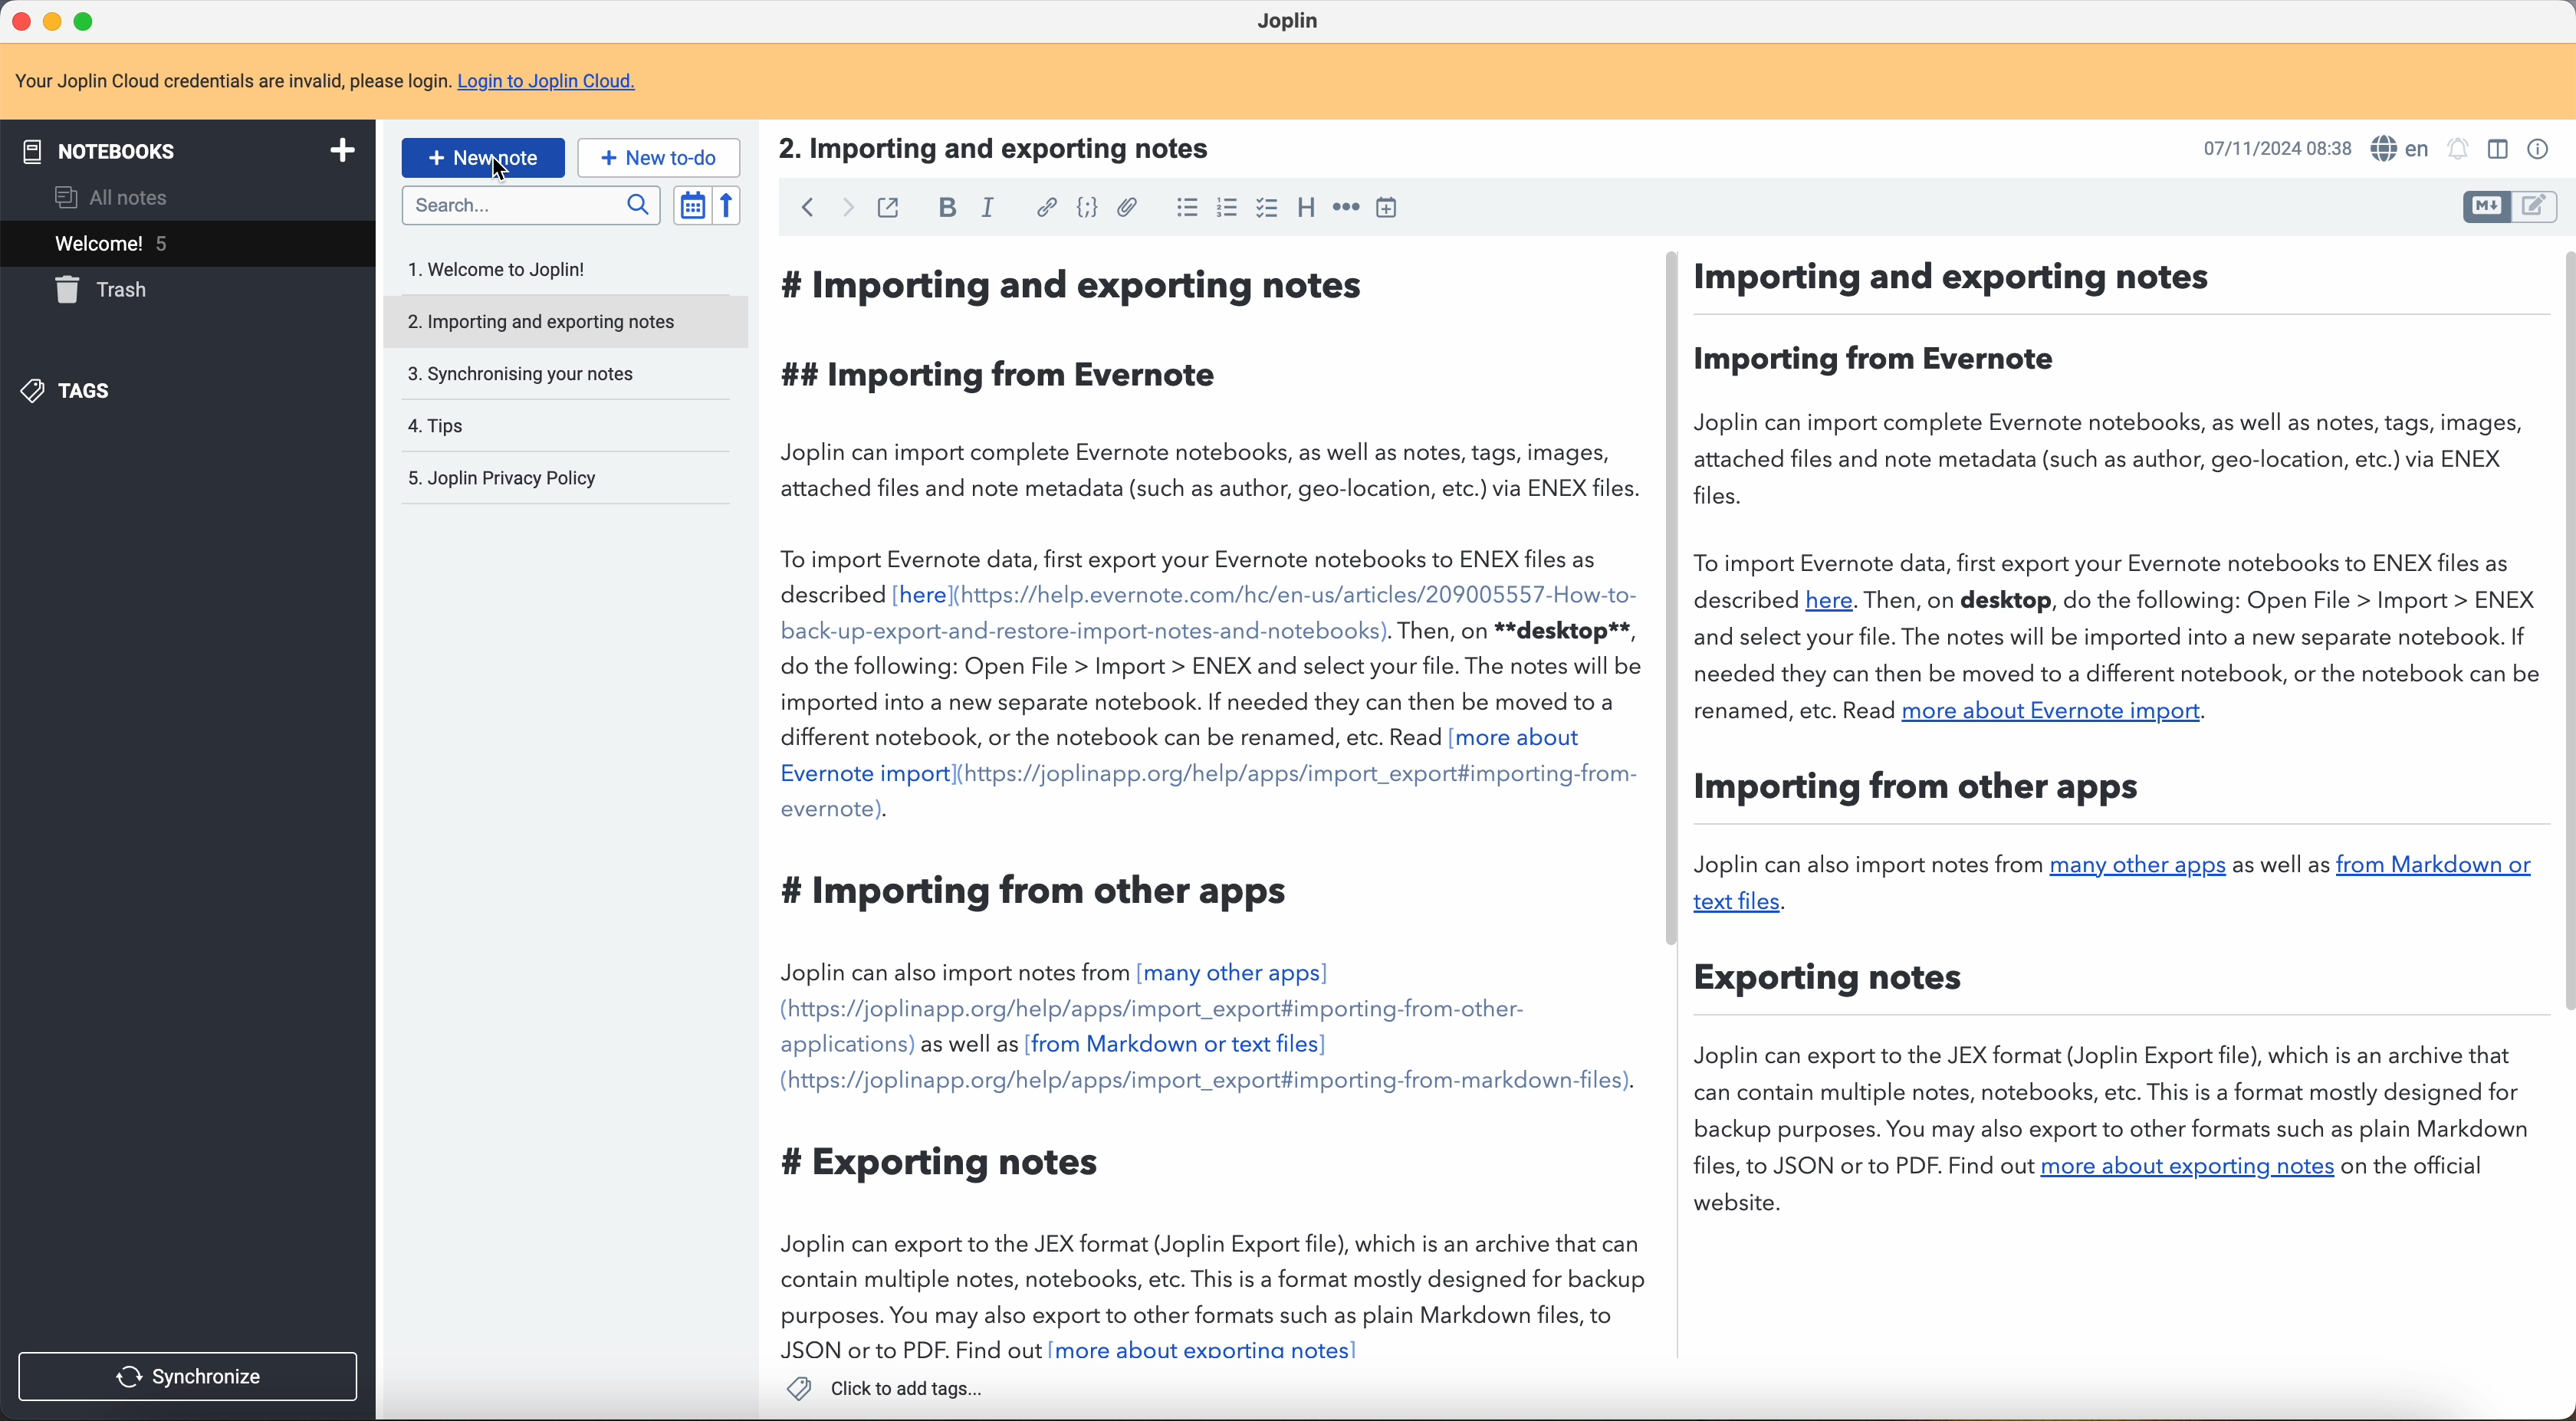 This screenshot has width=2576, height=1421. What do you see at coordinates (195, 1375) in the screenshot?
I see `synchronise` at bounding box center [195, 1375].